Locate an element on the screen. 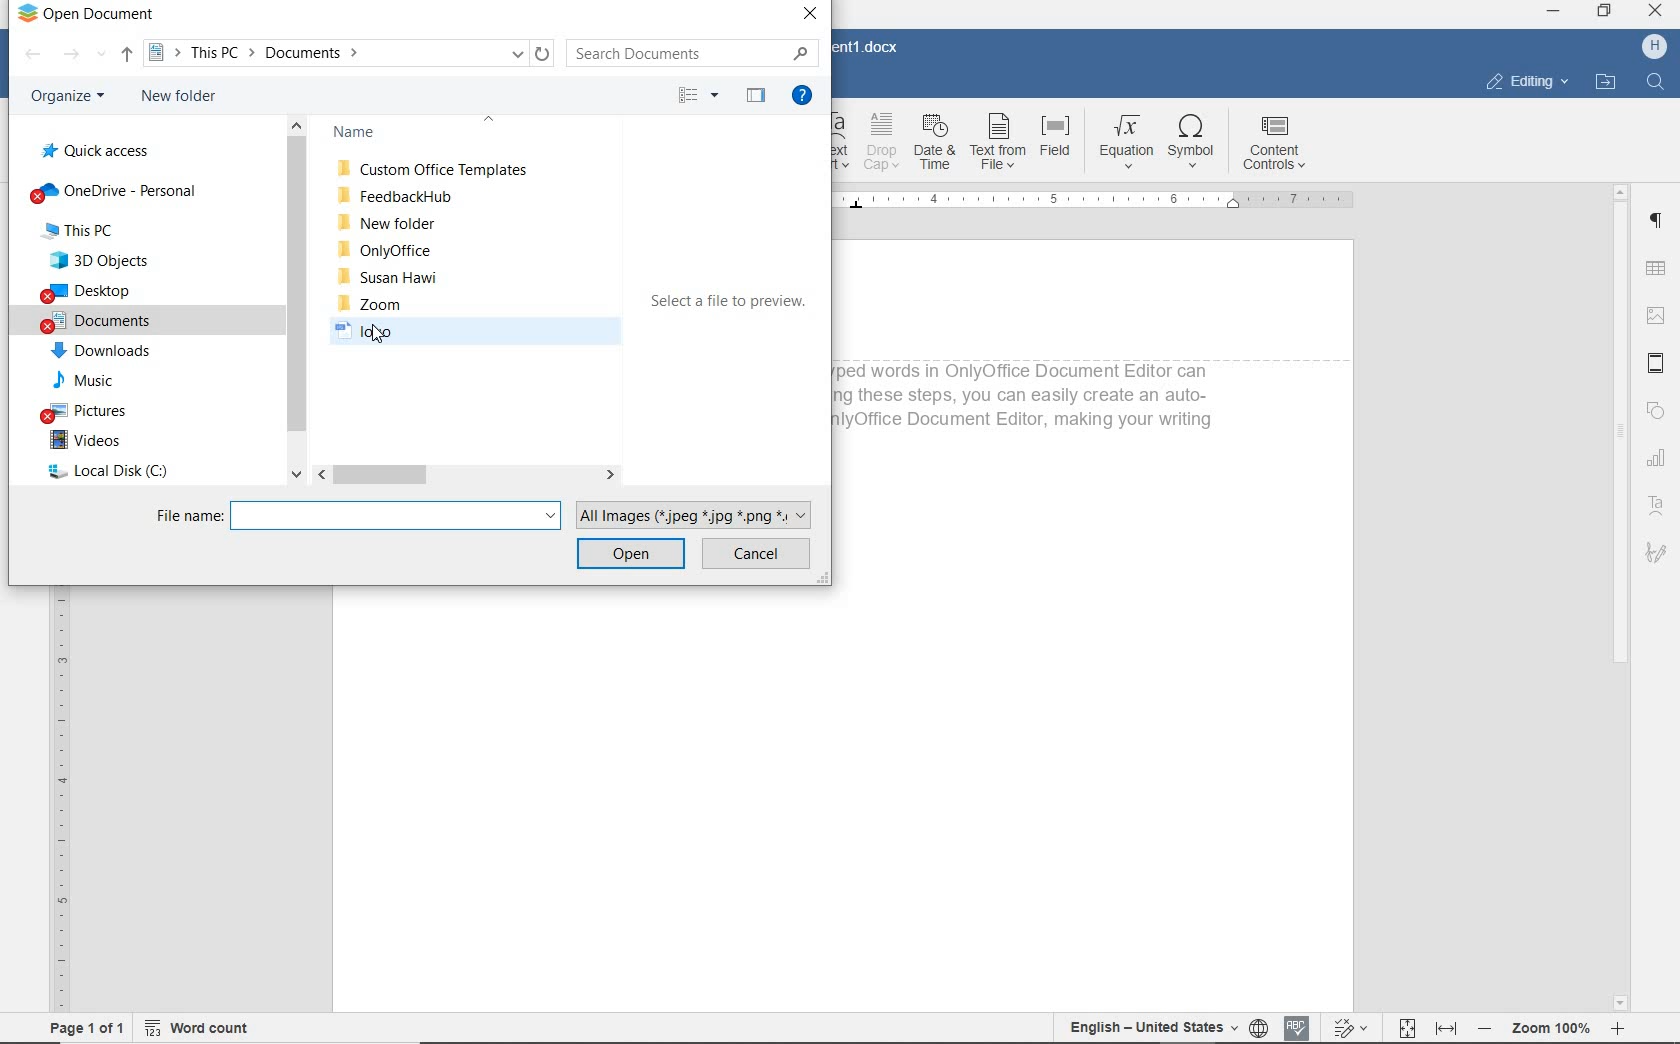  File PATH is located at coordinates (351, 53).